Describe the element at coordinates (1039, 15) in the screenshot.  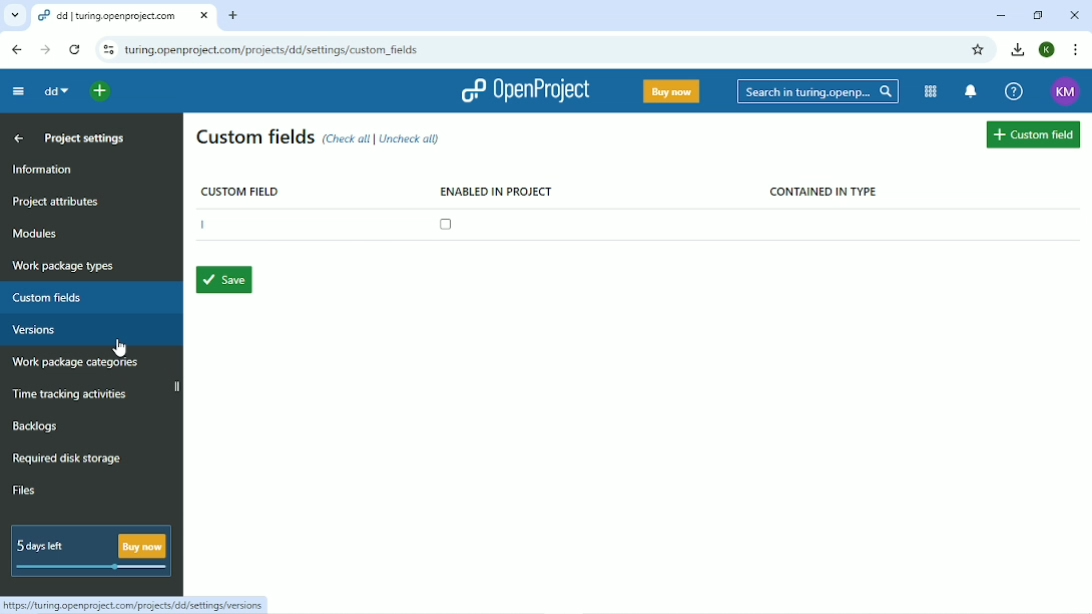
I see `Restore down` at that location.